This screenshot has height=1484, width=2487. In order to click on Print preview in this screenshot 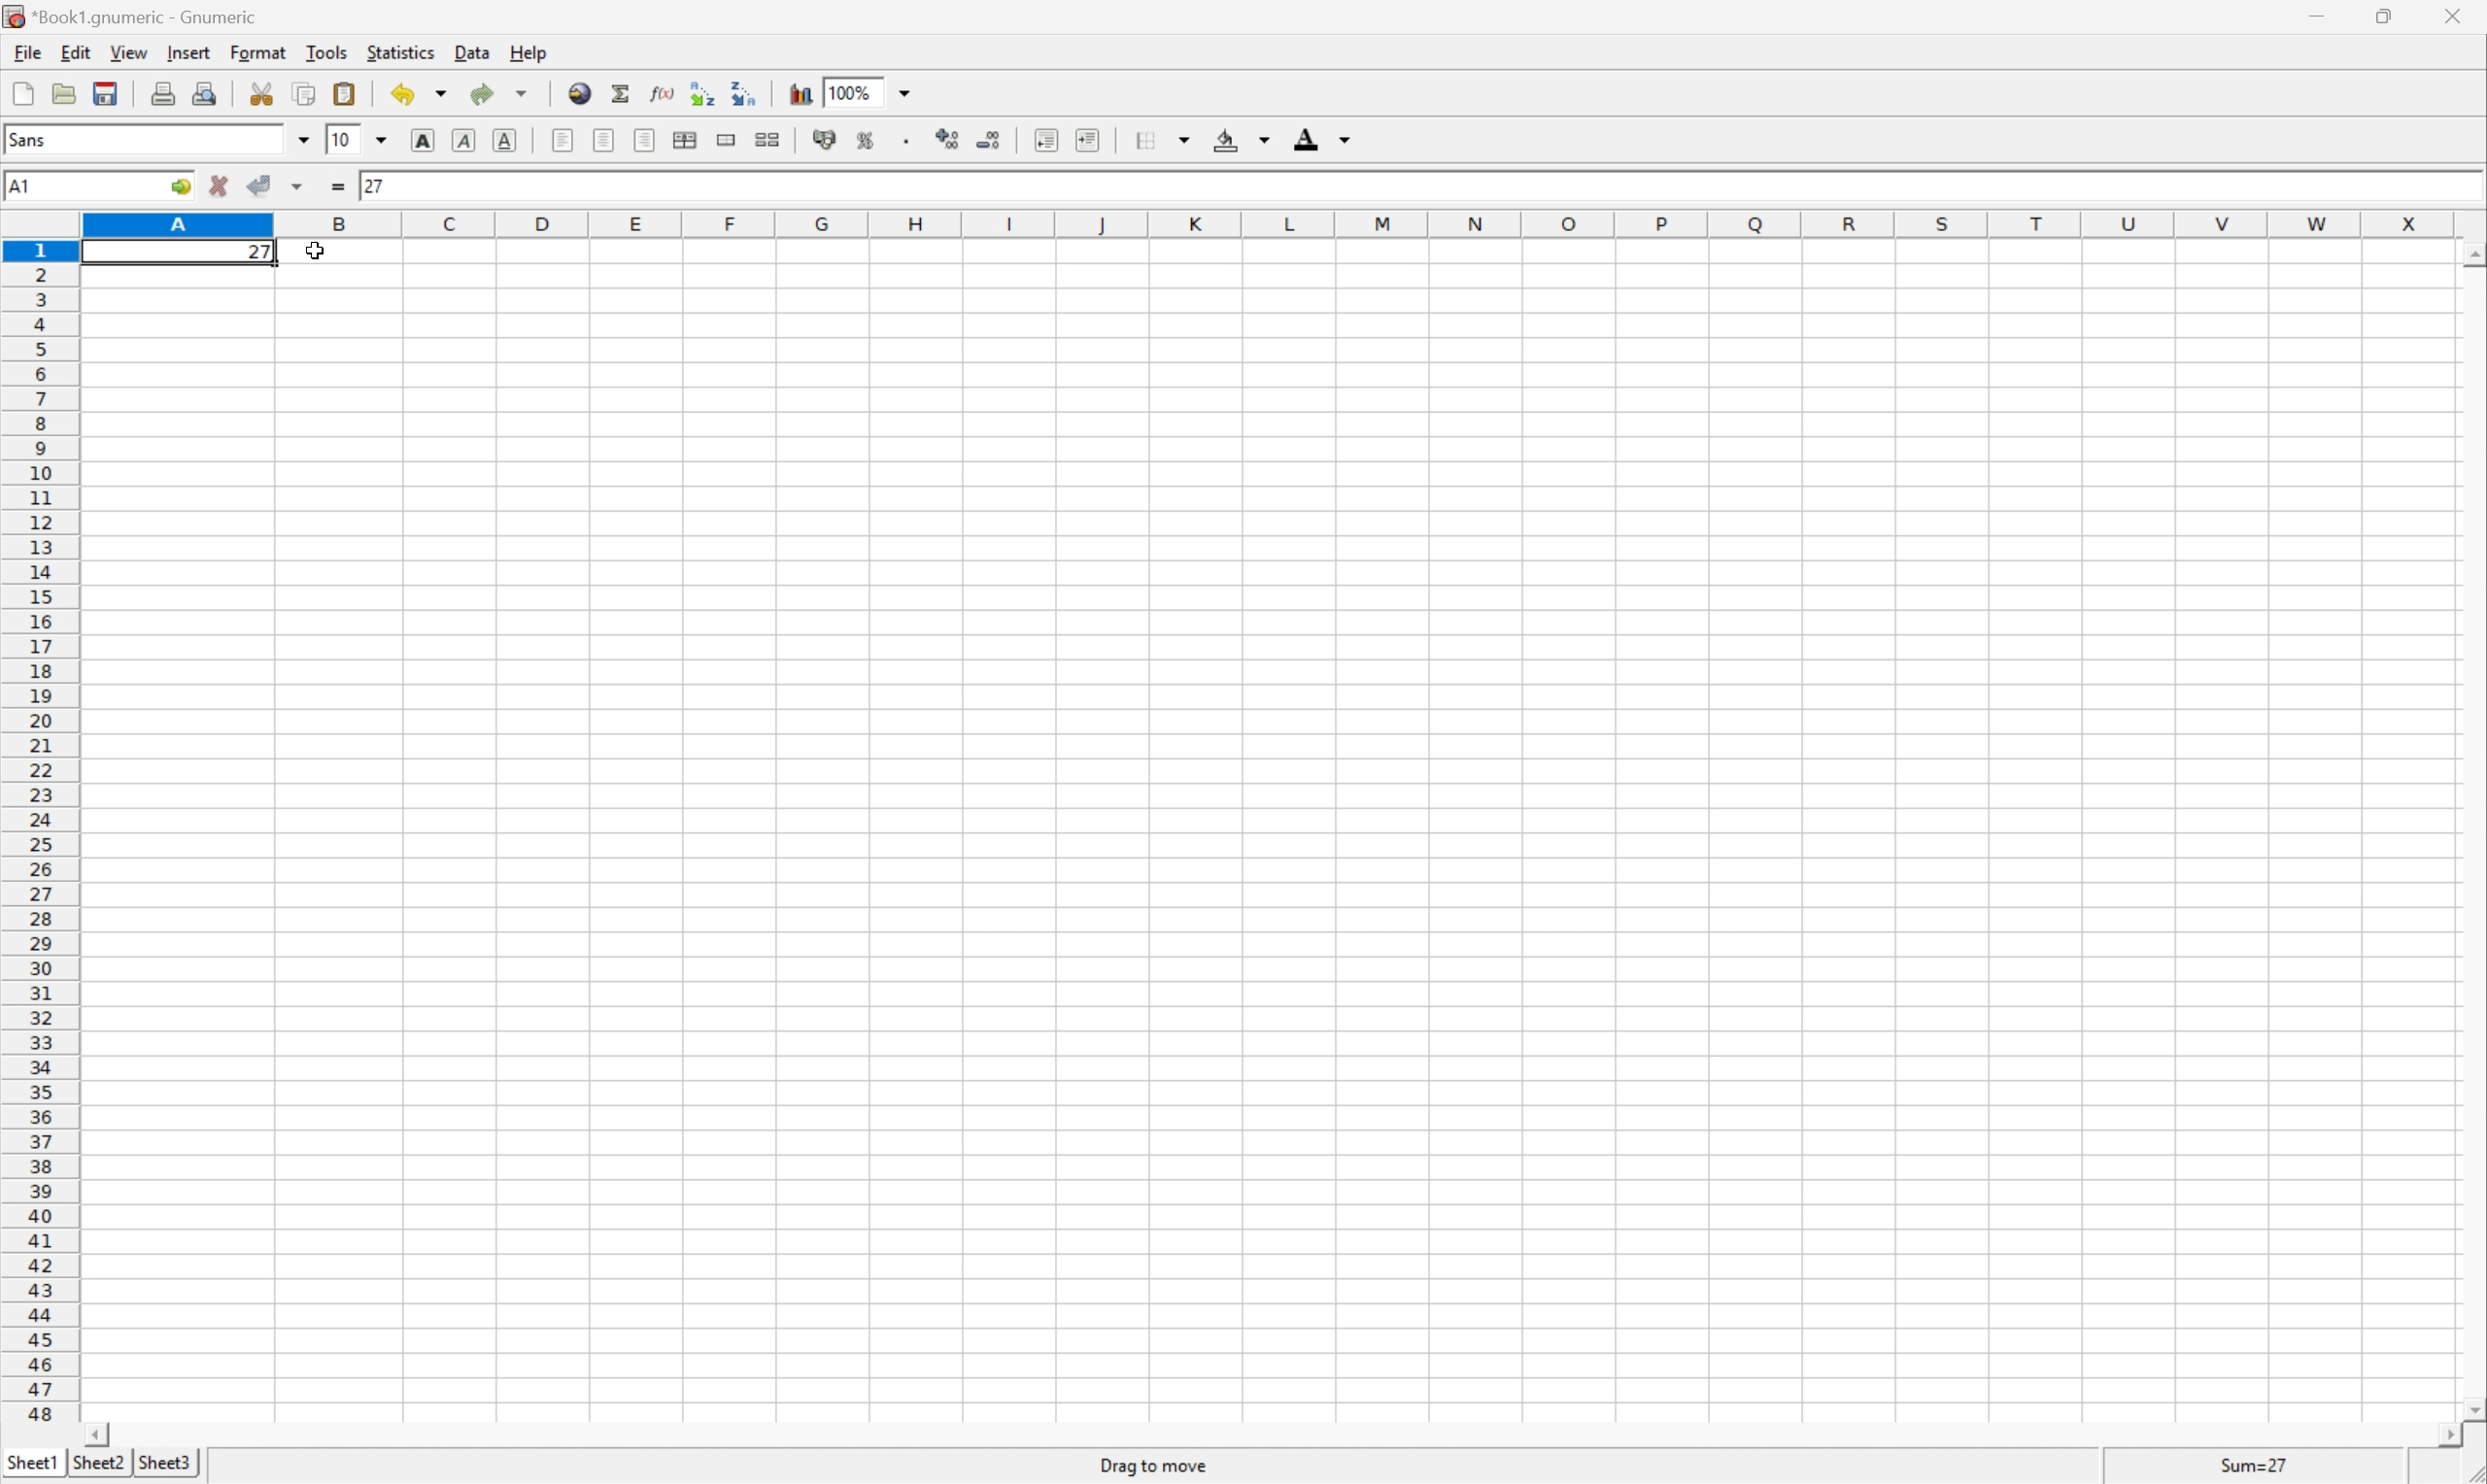, I will do `click(205, 92)`.